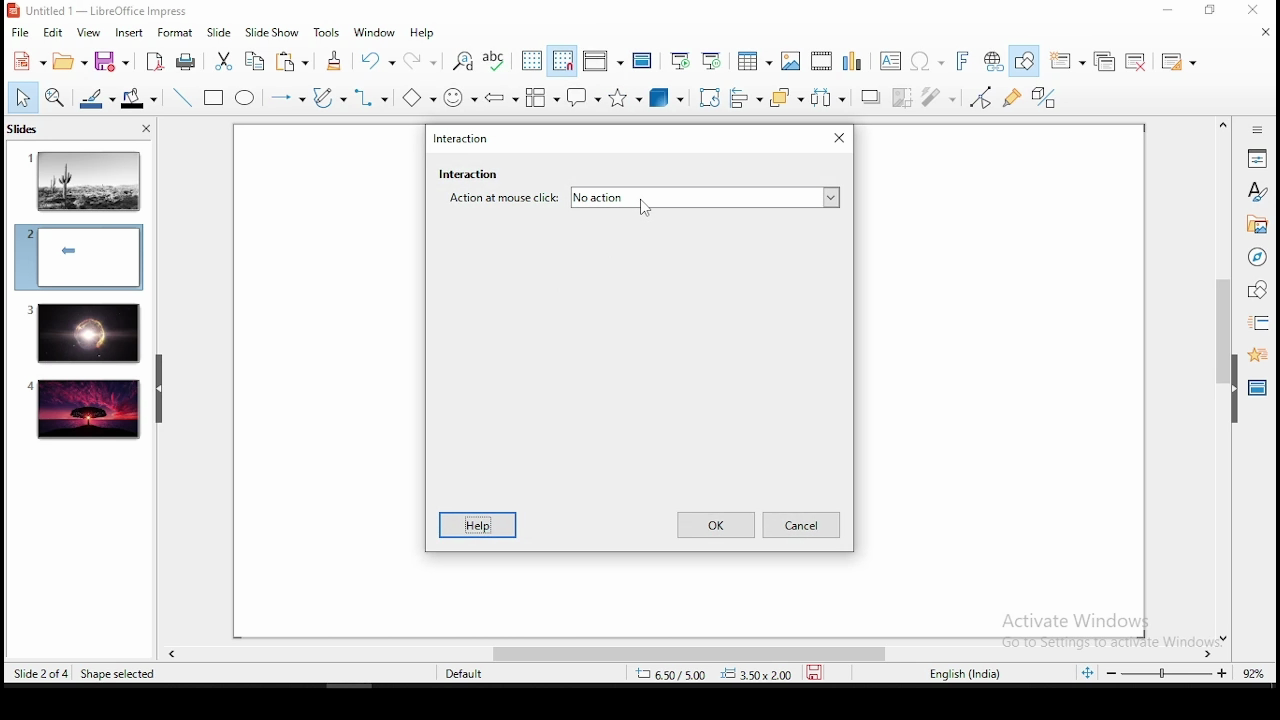 The image size is (1280, 720). I want to click on export as pdf, so click(155, 60).